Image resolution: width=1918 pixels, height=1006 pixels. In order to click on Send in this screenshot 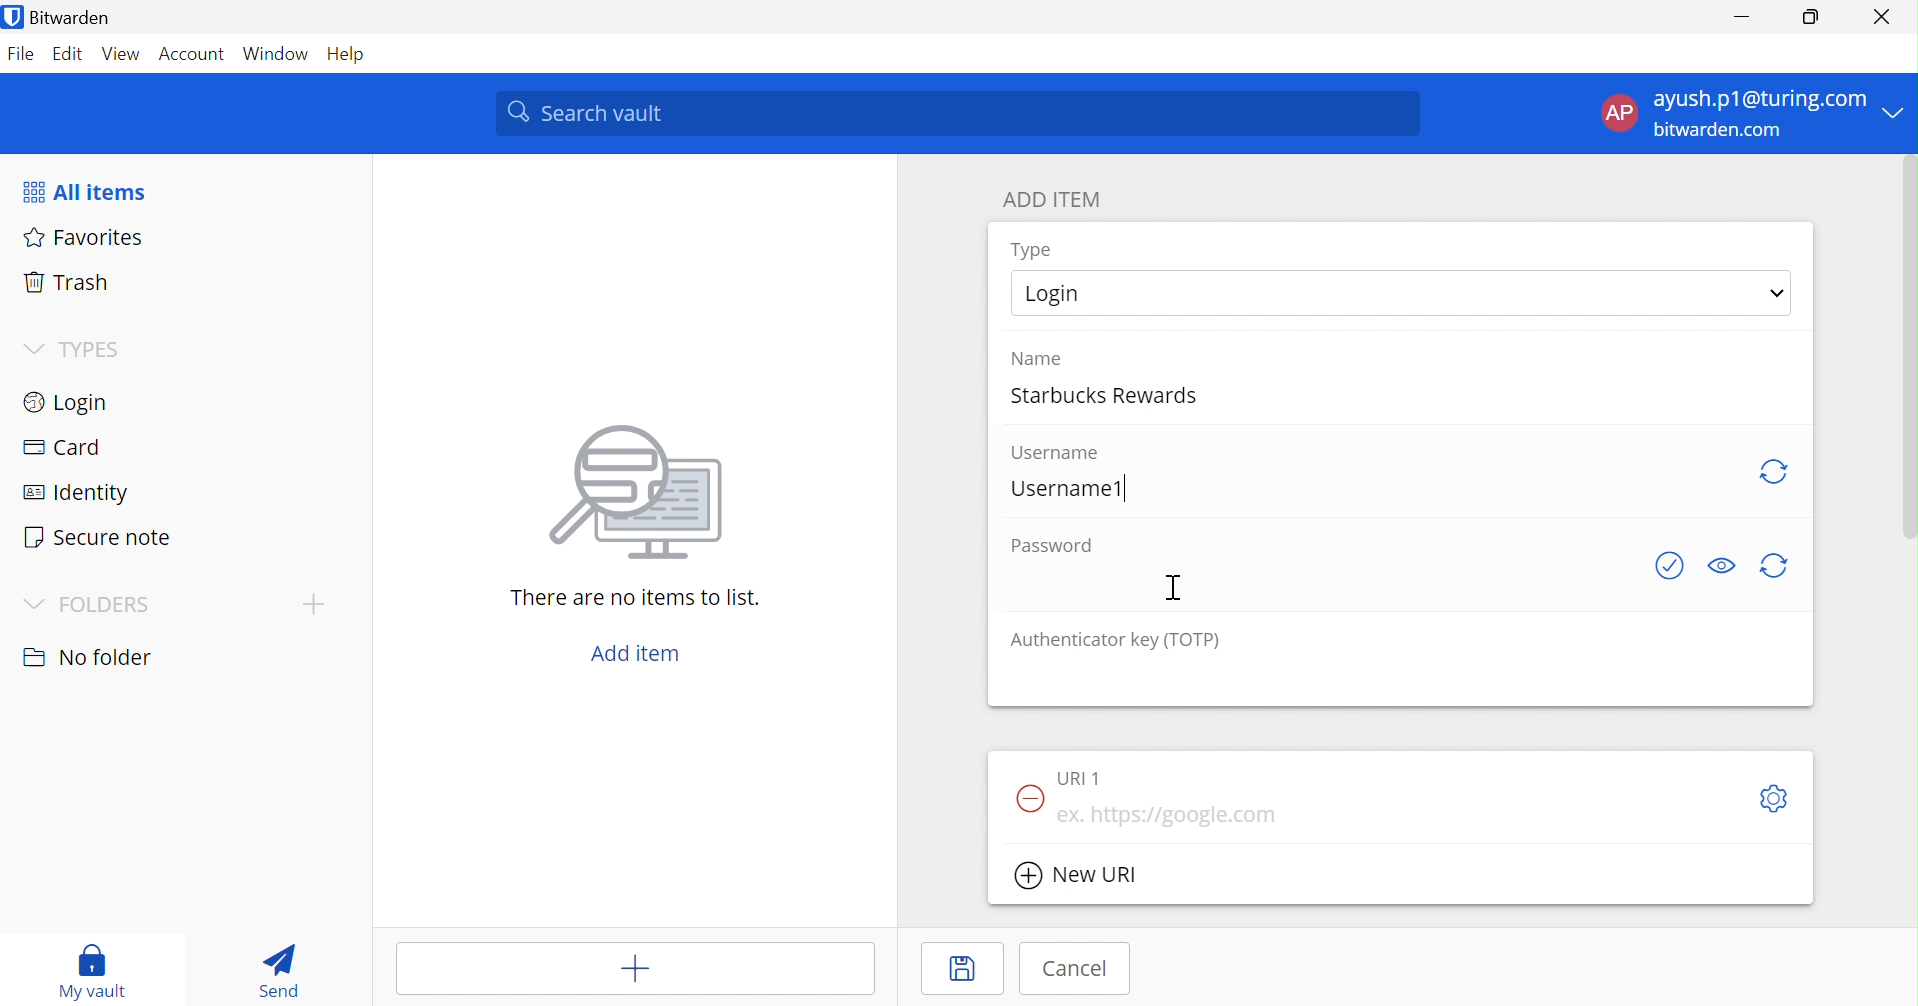, I will do `click(284, 969)`.